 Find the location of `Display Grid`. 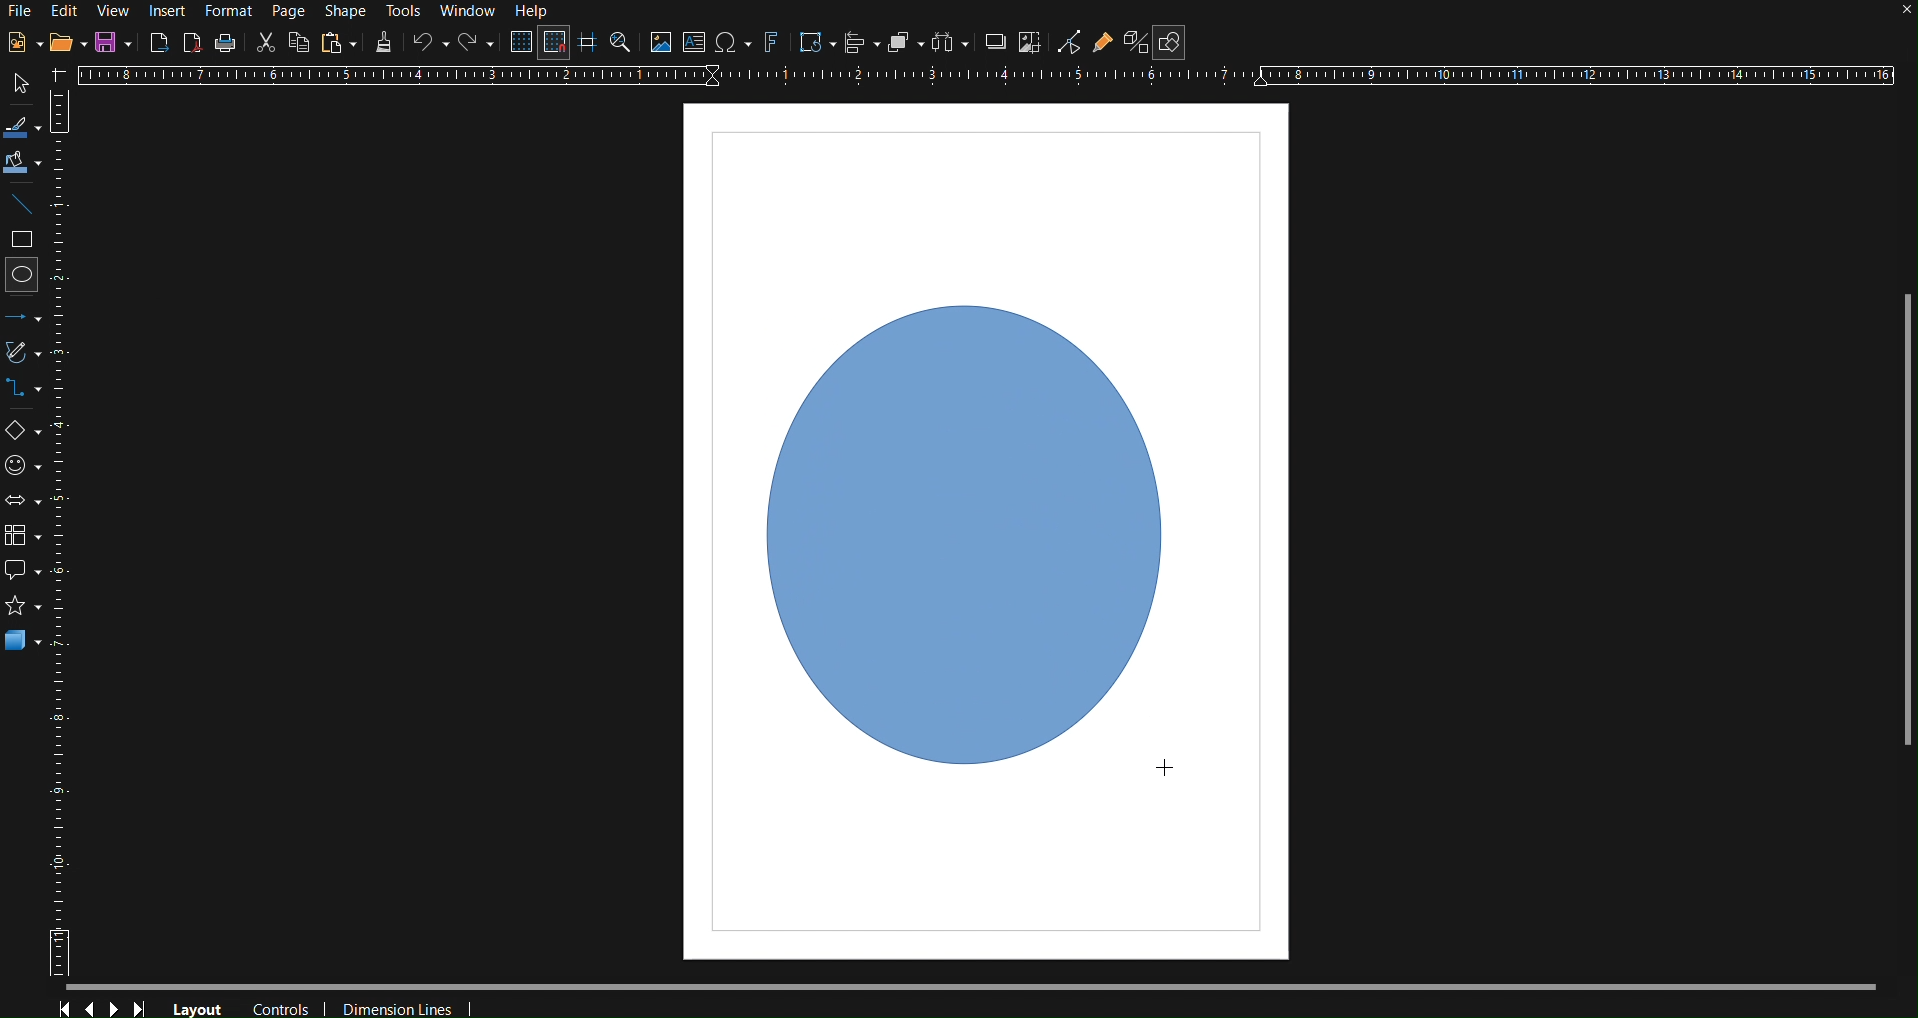

Display Grid is located at coordinates (518, 44).